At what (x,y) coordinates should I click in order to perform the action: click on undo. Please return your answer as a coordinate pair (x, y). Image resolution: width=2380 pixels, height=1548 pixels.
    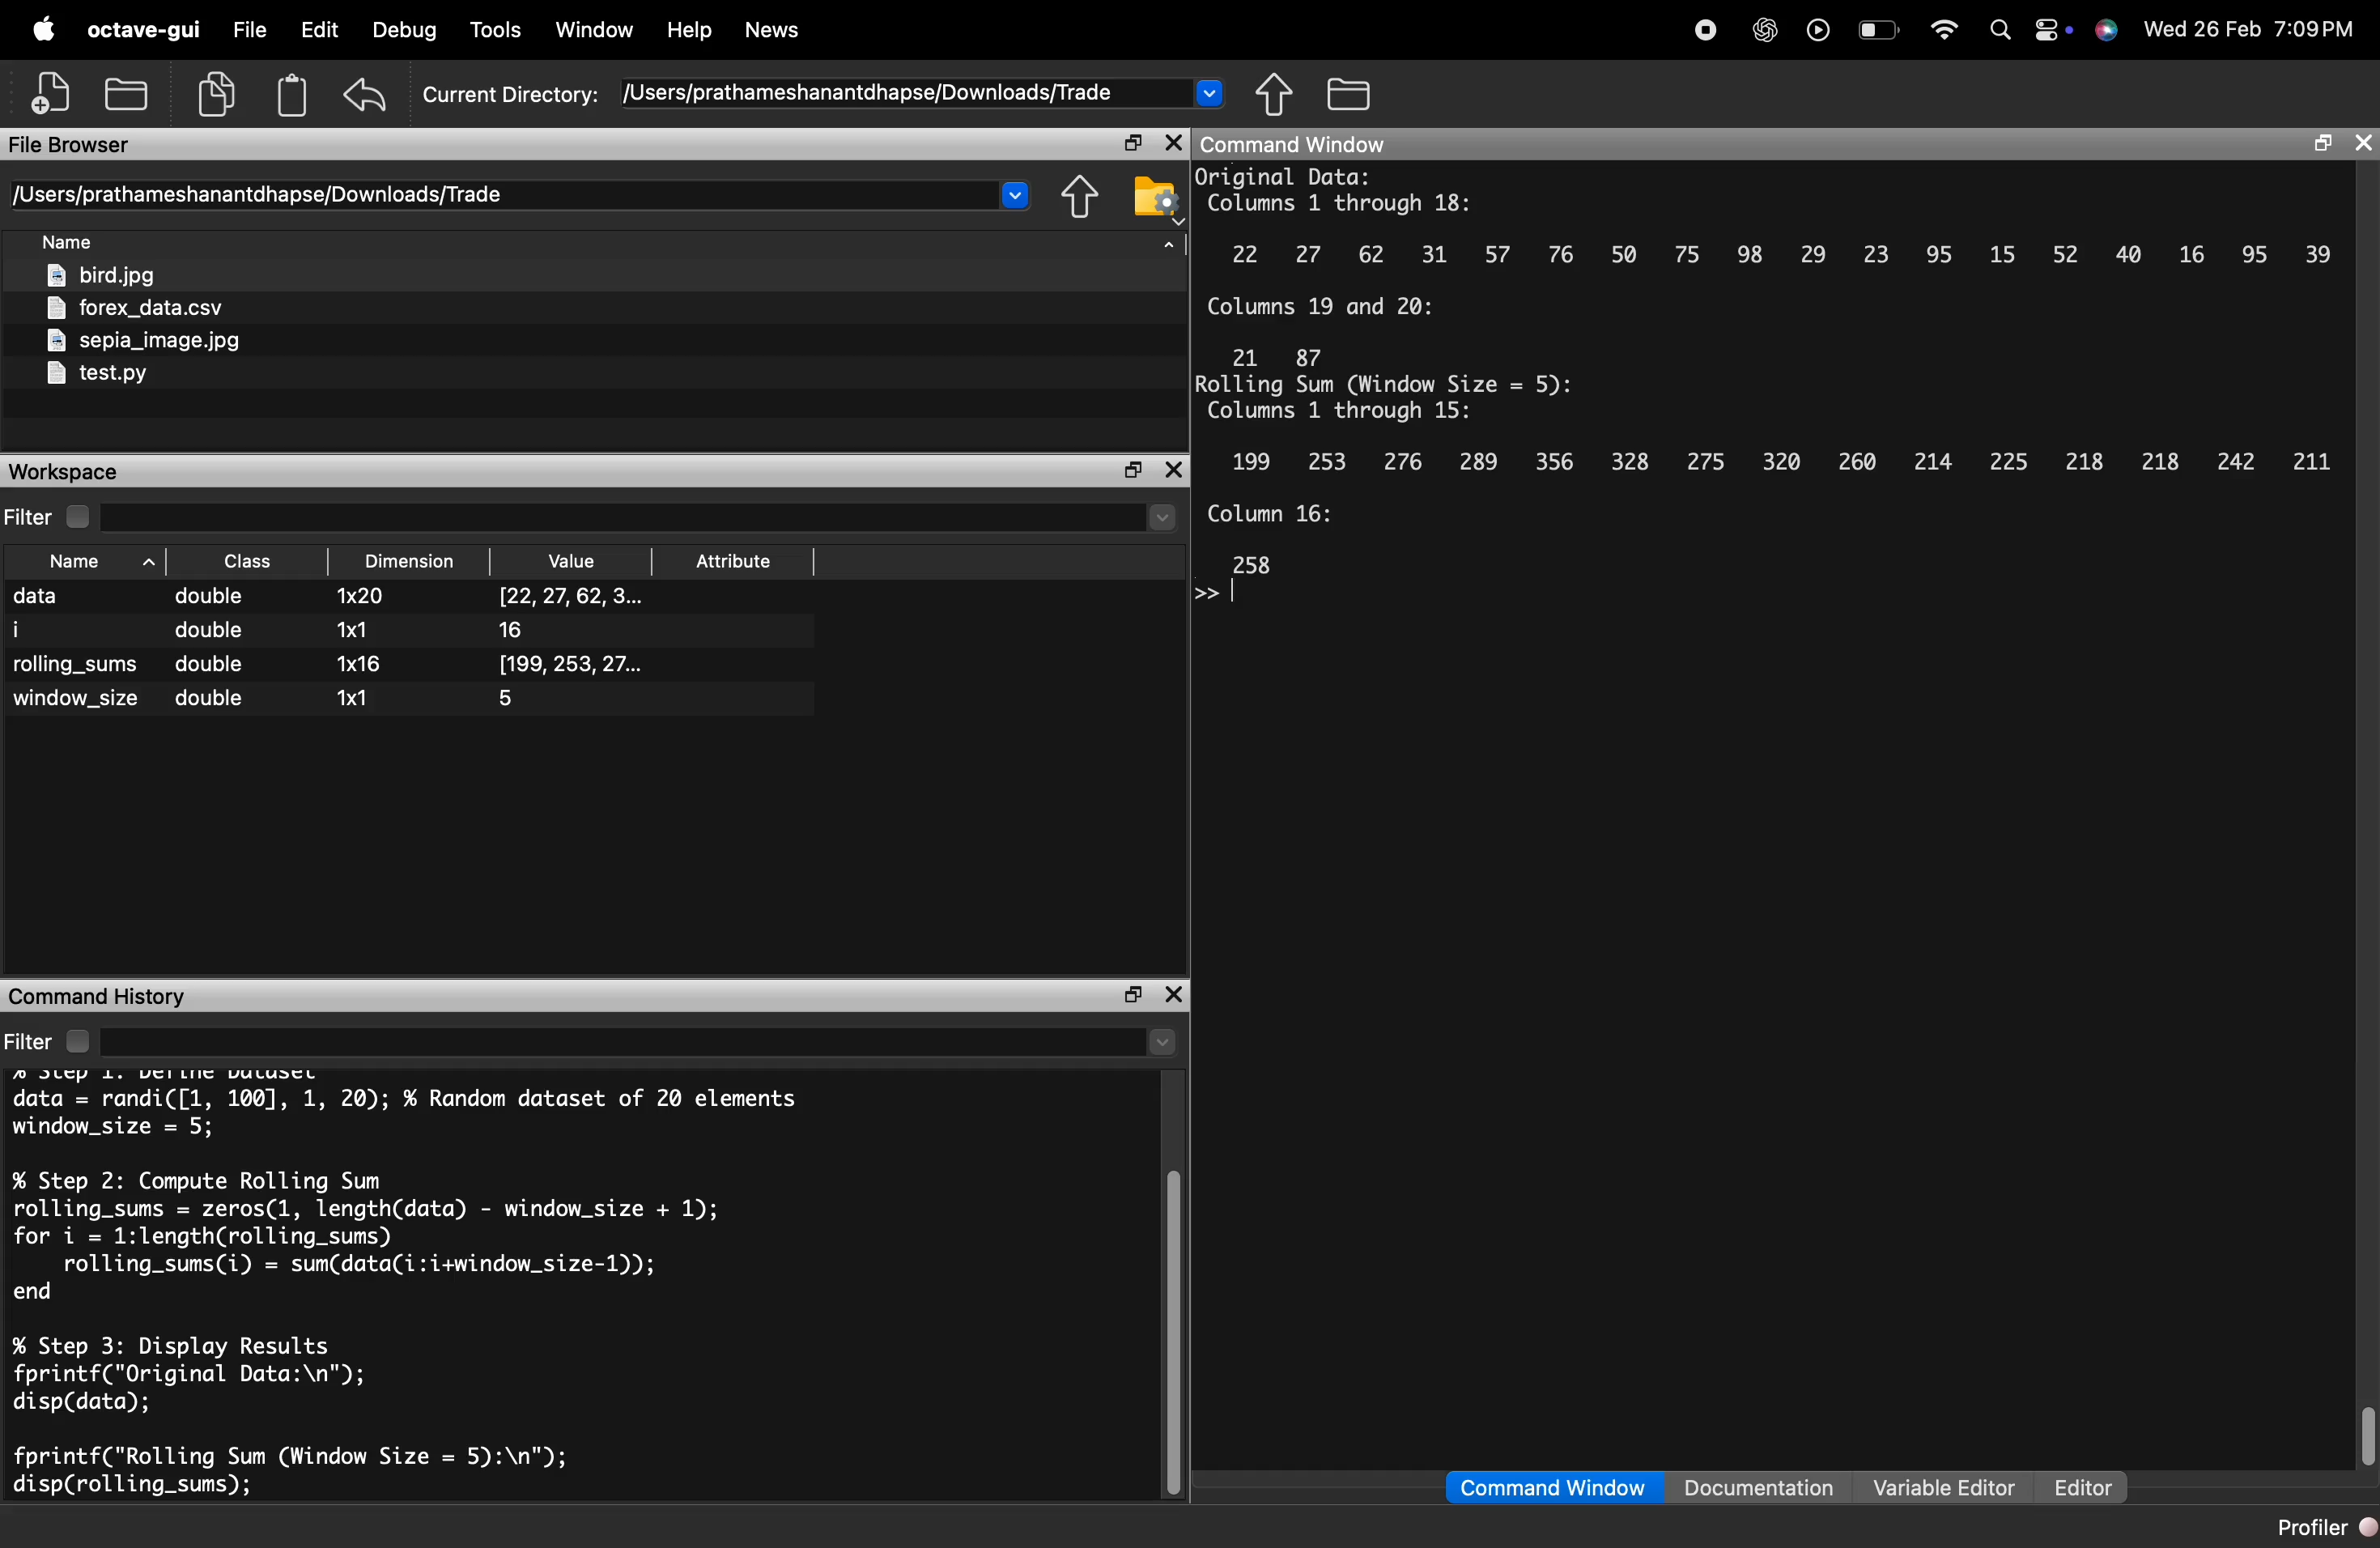
    Looking at the image, I should click on (367, 94).